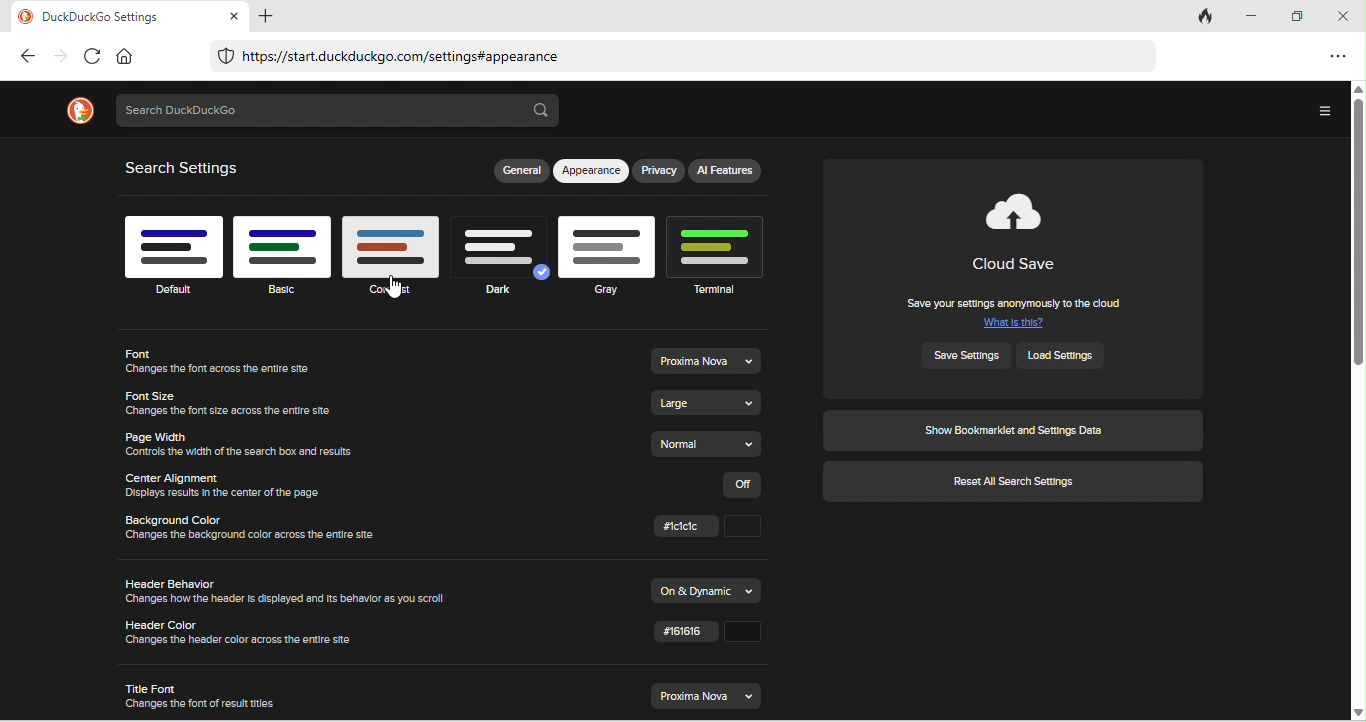 The width and height of the screenshot is (1366, 722). I want to click on option, so click(1336, 55).